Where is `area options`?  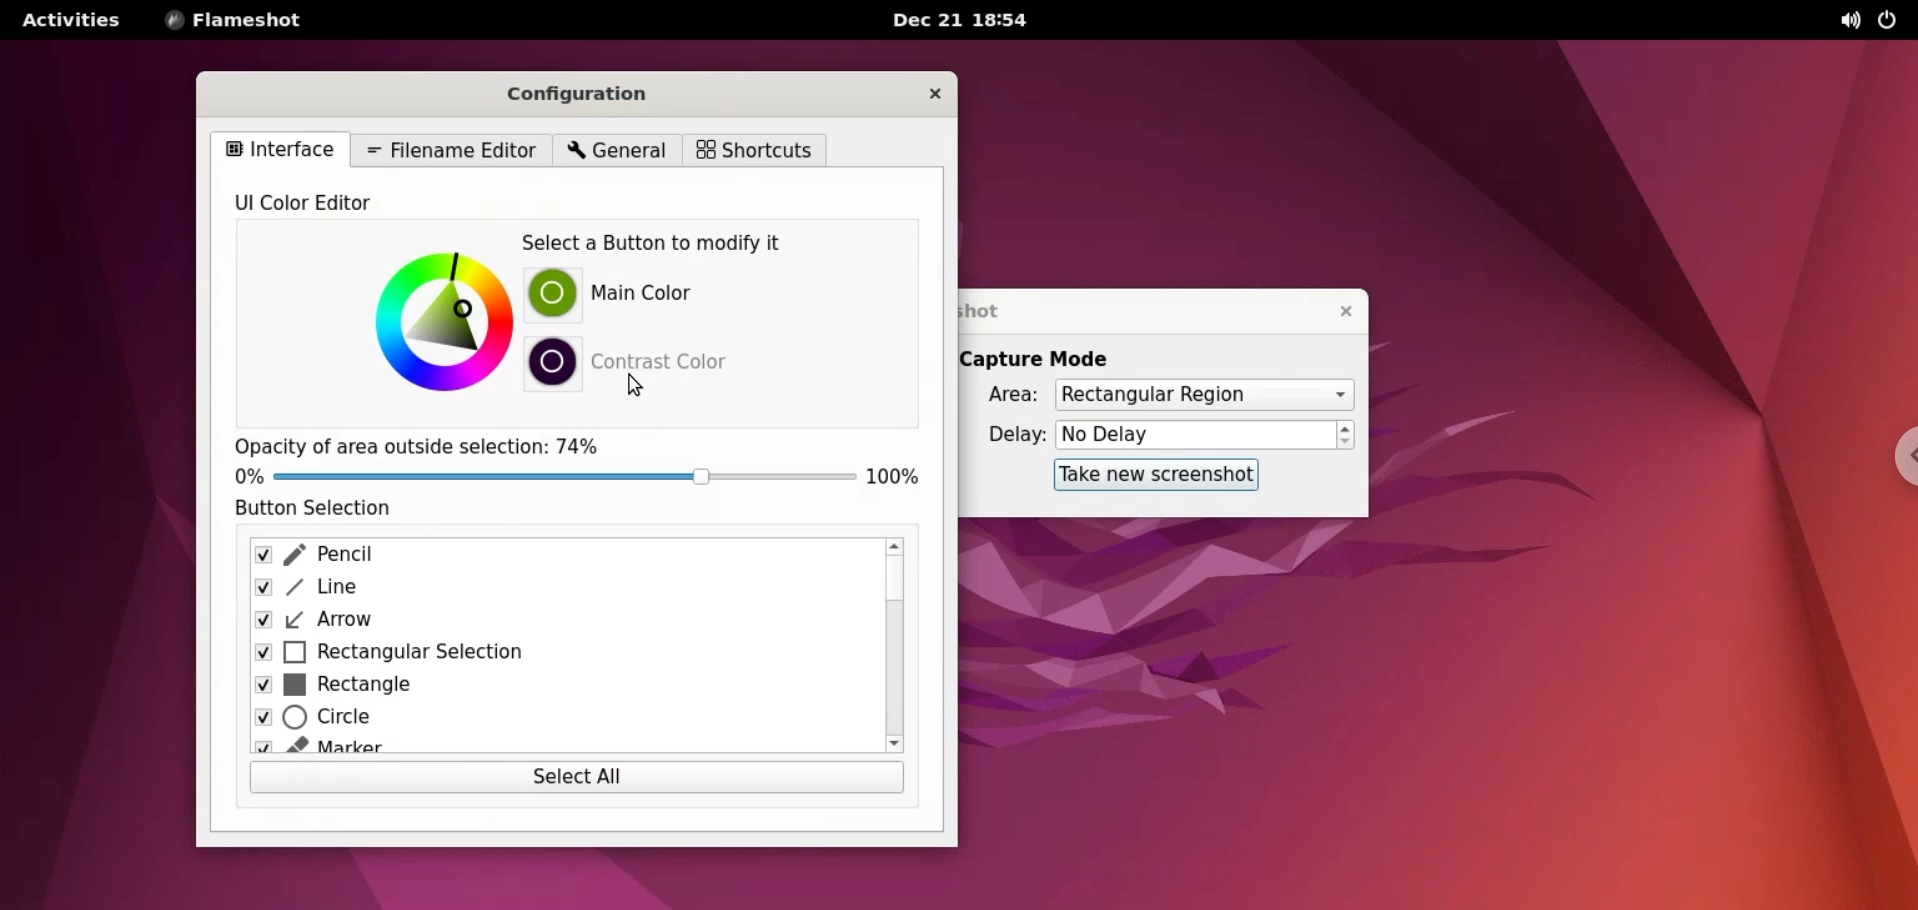
area options is located at coordinates (1204, 396).